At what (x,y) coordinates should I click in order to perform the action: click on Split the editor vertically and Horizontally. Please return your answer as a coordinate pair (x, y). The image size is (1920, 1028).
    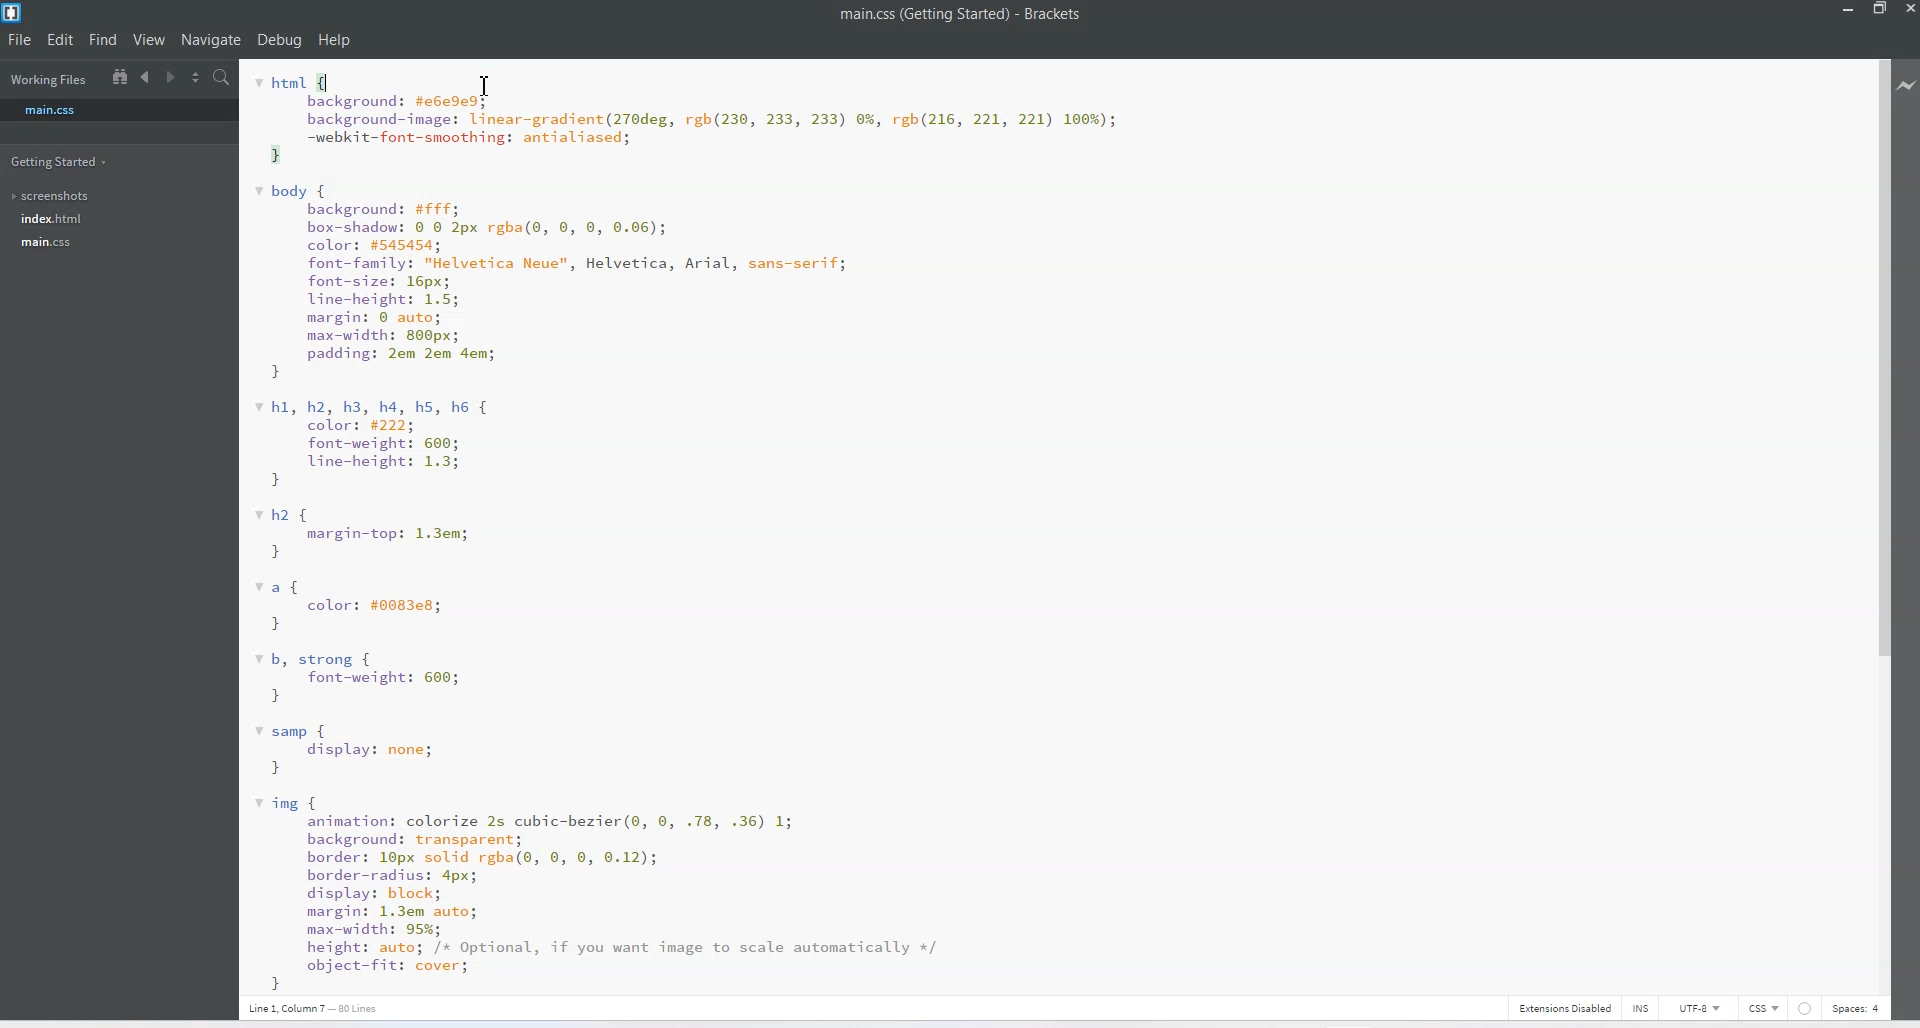
    Looking at the image, I should click on (198, 78).